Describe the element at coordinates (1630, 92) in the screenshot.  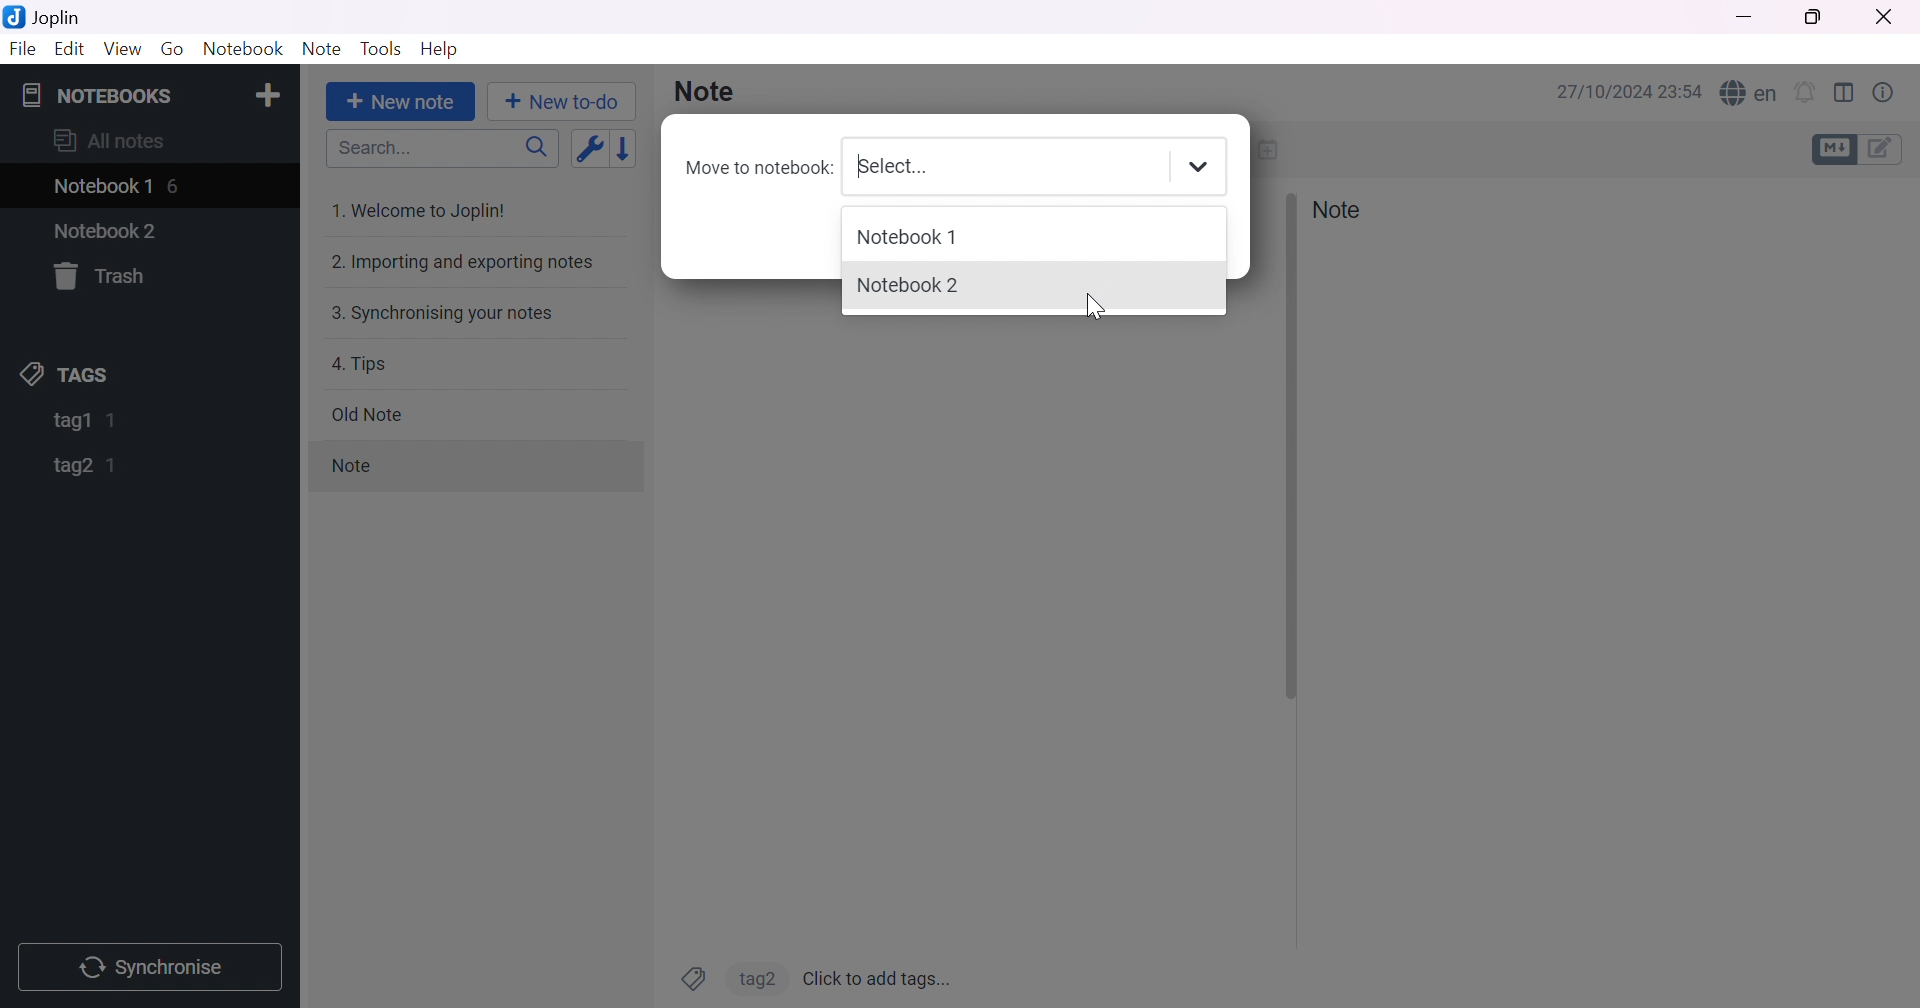
I see `27/10/2024 23:54` at that location.